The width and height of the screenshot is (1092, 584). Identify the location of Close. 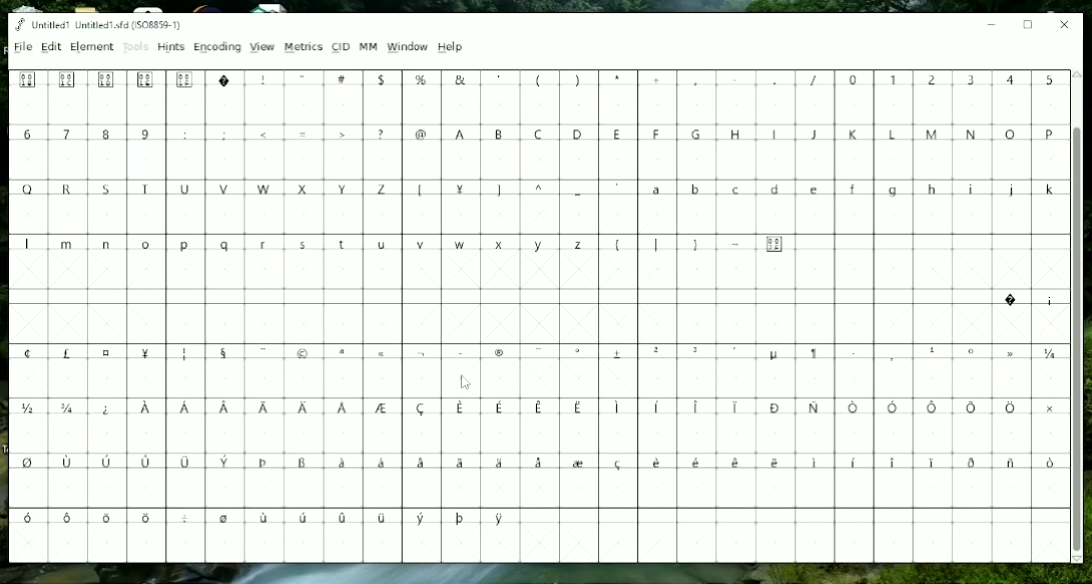
(1065, 25).